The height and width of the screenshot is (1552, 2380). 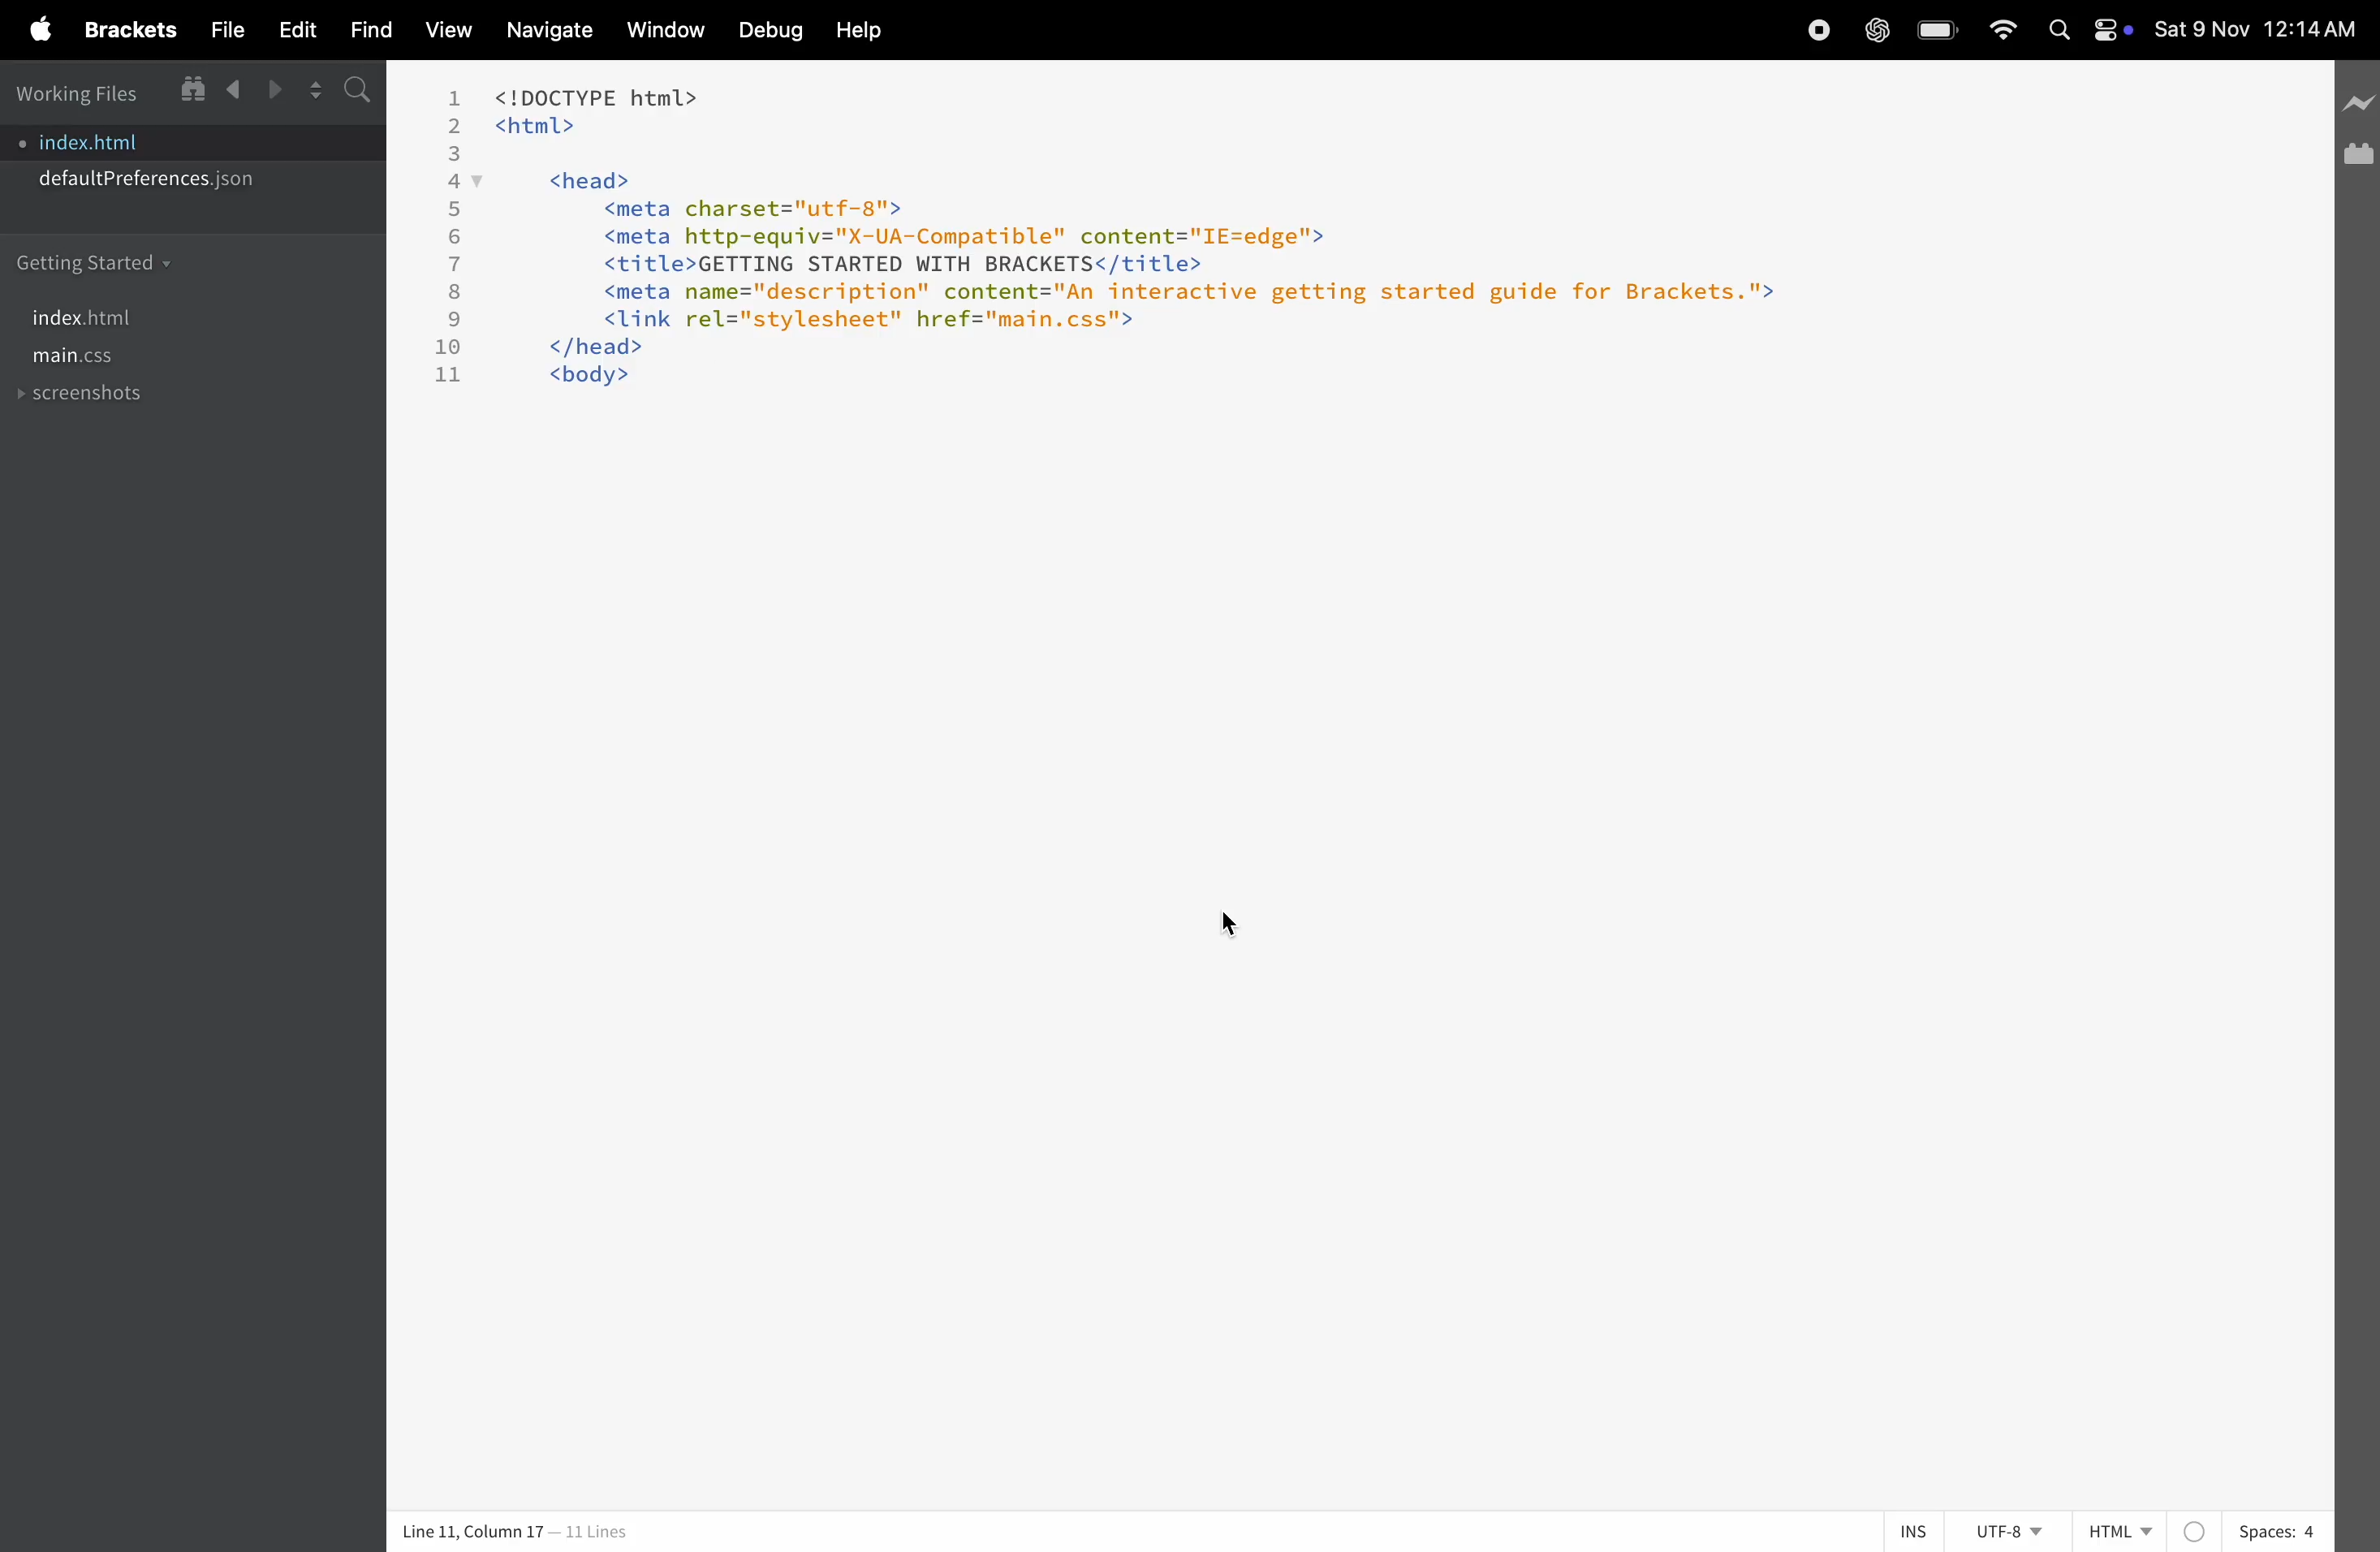 I want to click on ins, so click(x=1913, y=1532).